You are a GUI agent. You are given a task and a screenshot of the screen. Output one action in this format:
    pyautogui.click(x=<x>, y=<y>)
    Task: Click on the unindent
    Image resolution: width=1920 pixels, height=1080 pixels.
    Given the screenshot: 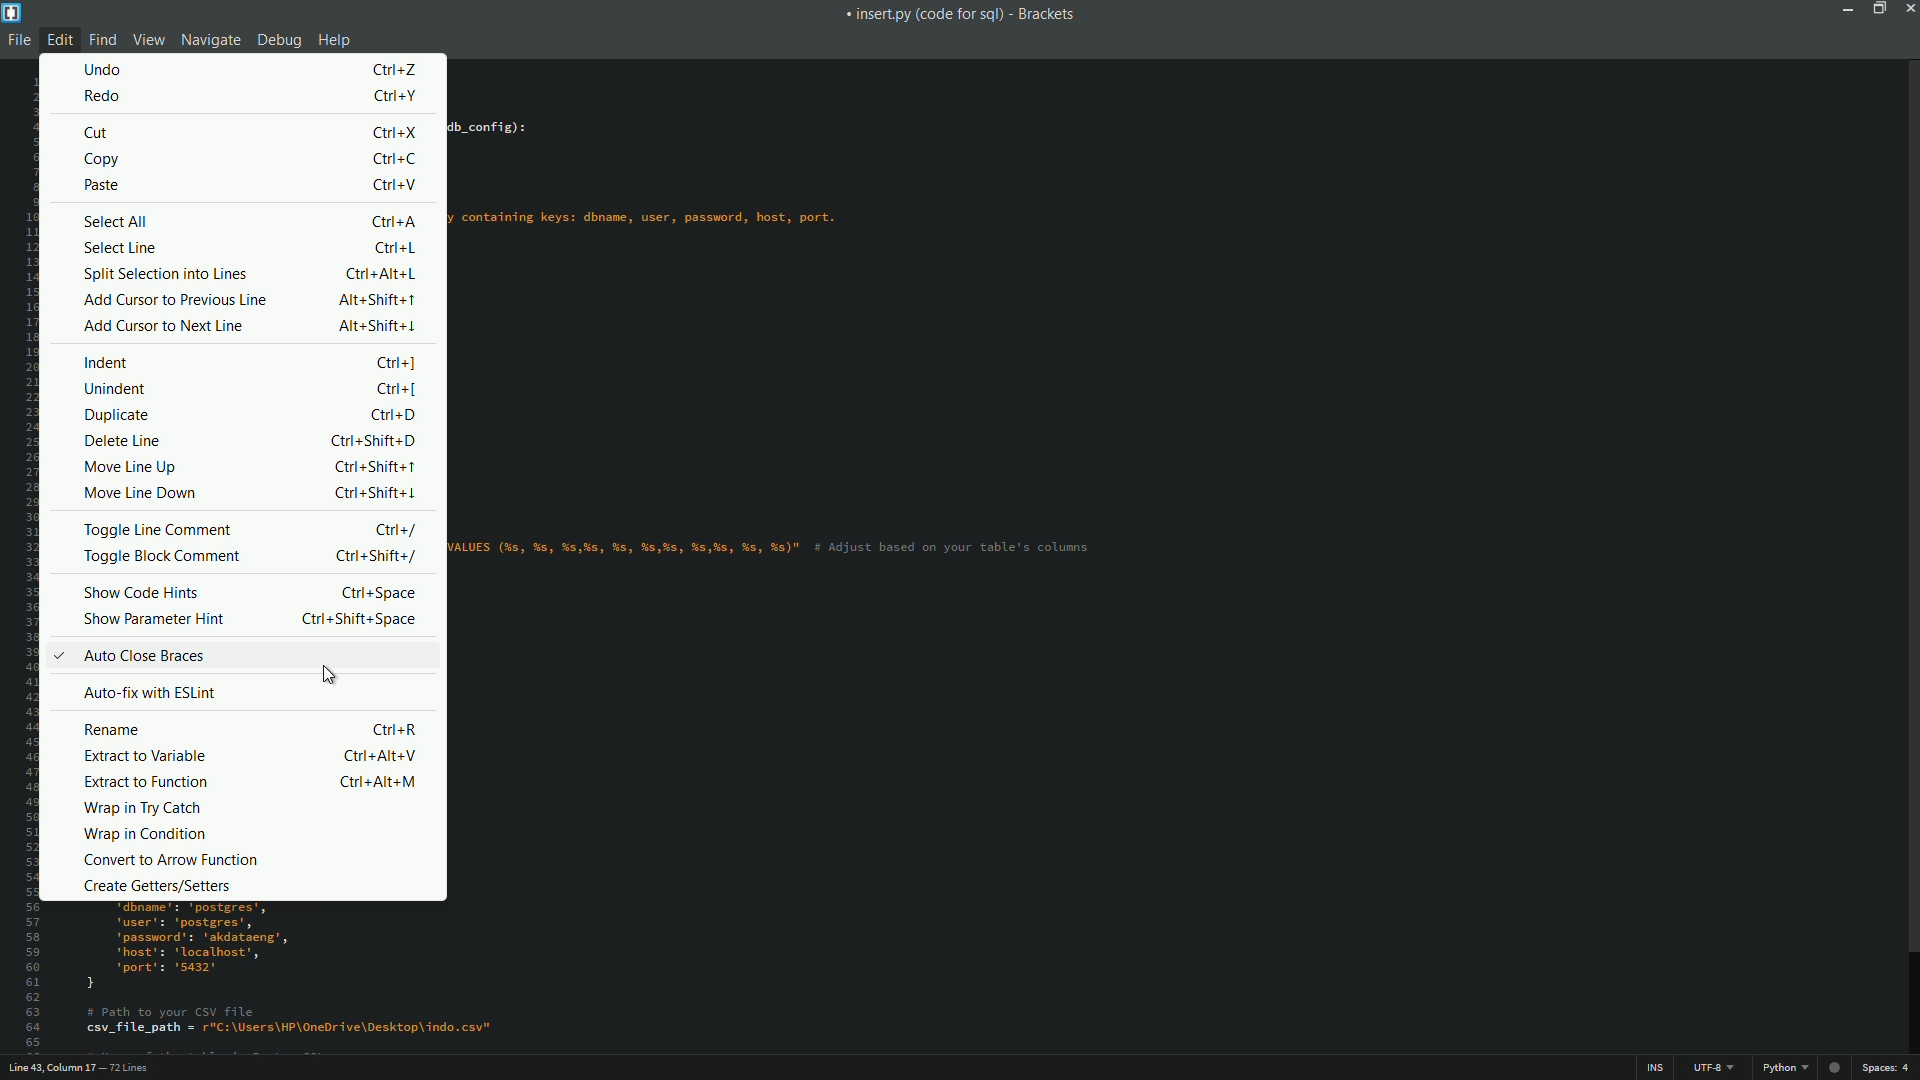 What is the action you would take?
    pyautogui.click(x=115, y=389)
    